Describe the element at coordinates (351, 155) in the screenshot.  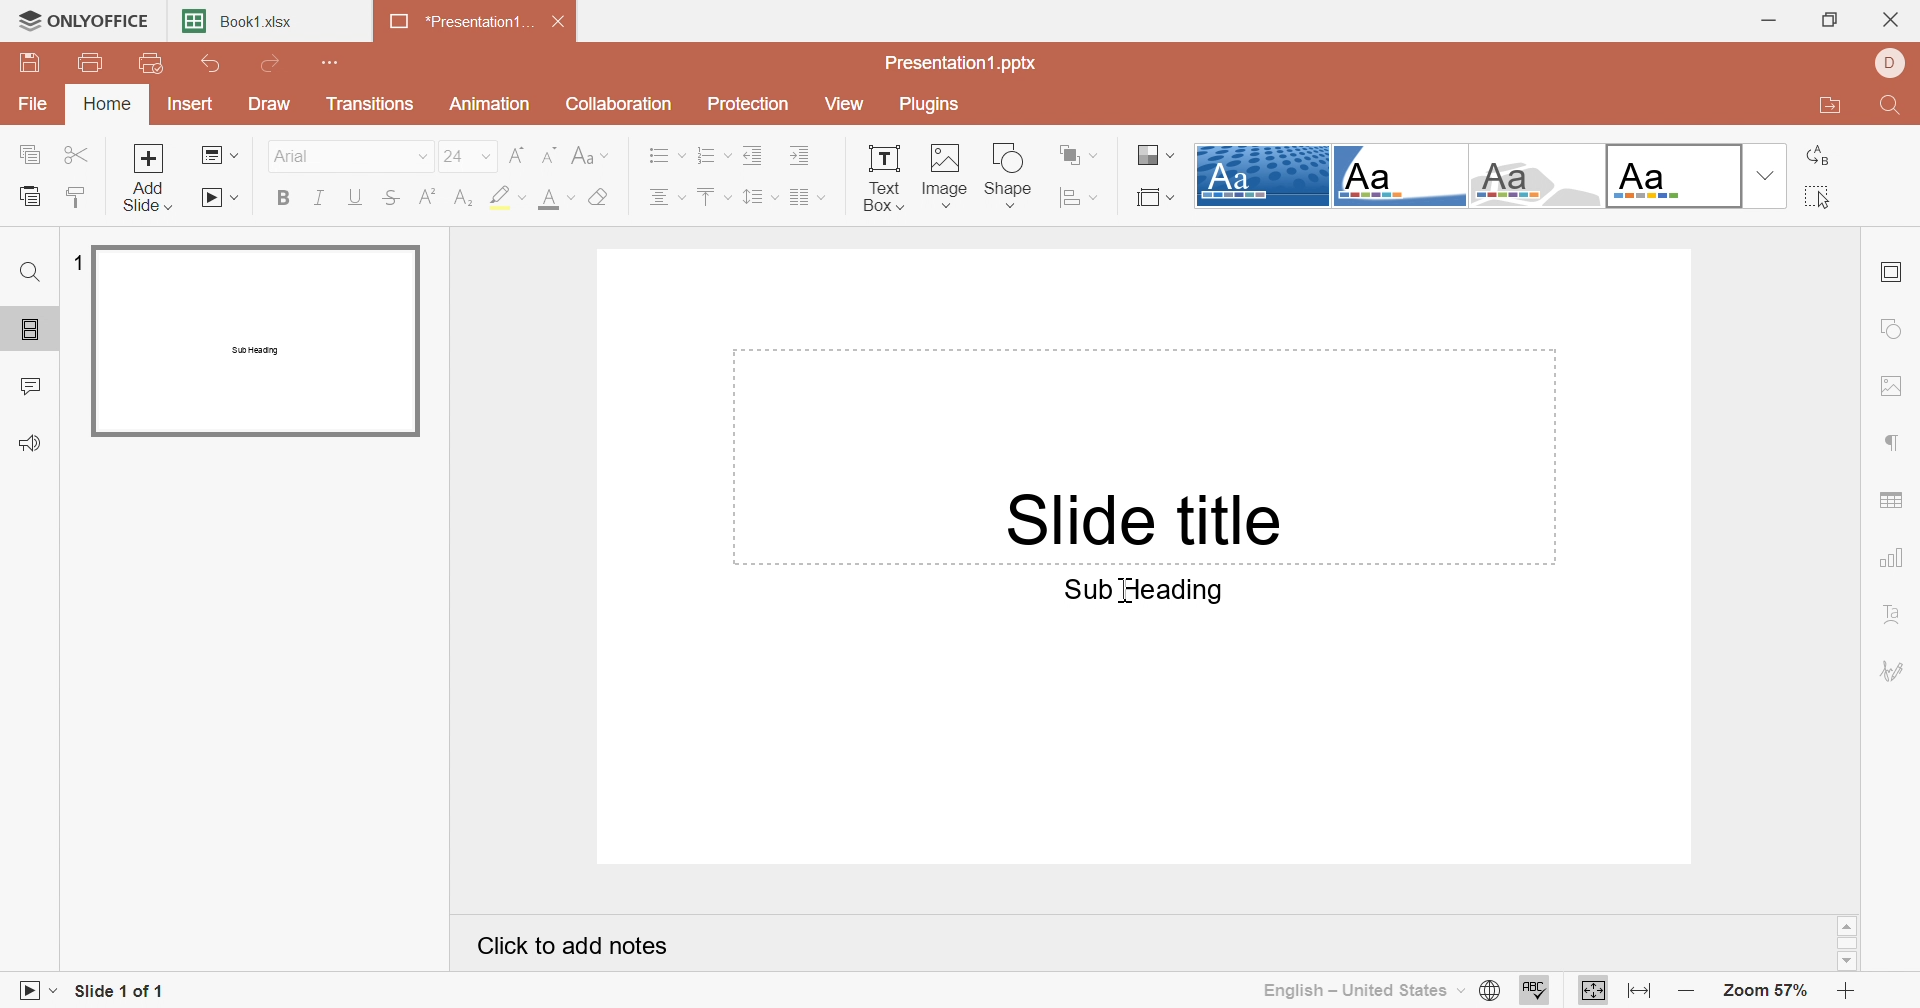
I see `Arial` at that location.